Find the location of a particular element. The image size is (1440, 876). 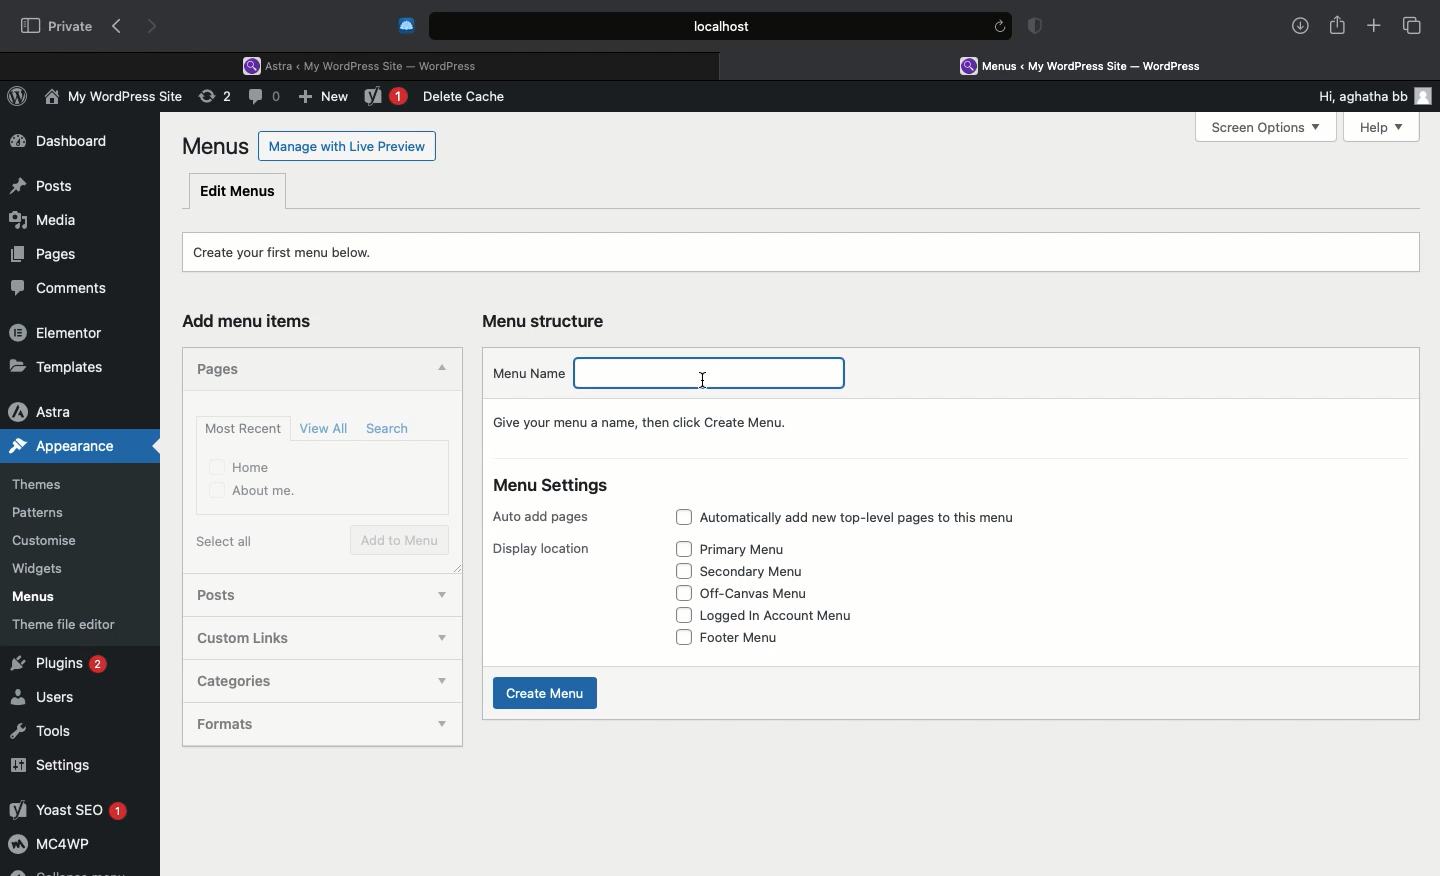

Home is located at coordinates (242, 466).